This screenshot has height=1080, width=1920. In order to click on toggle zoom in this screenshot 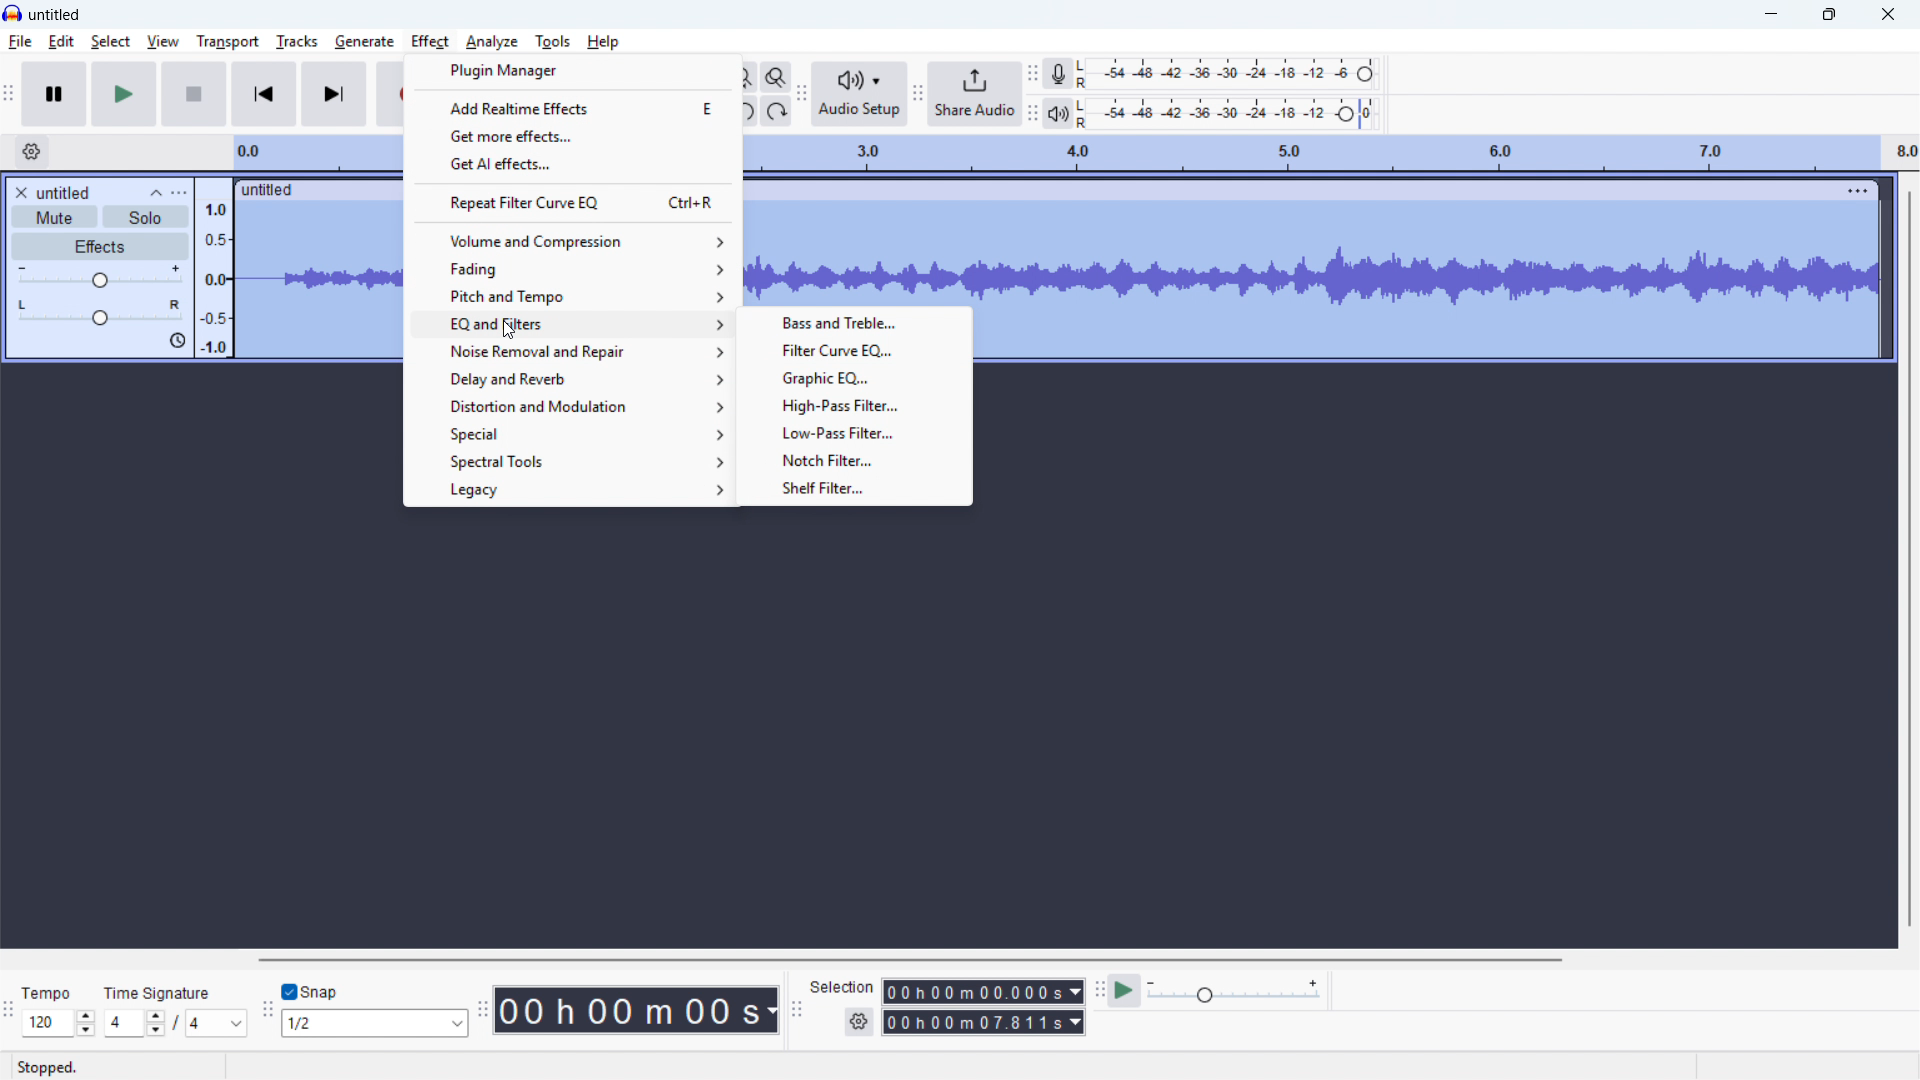, I will do `click(777, 78)`.